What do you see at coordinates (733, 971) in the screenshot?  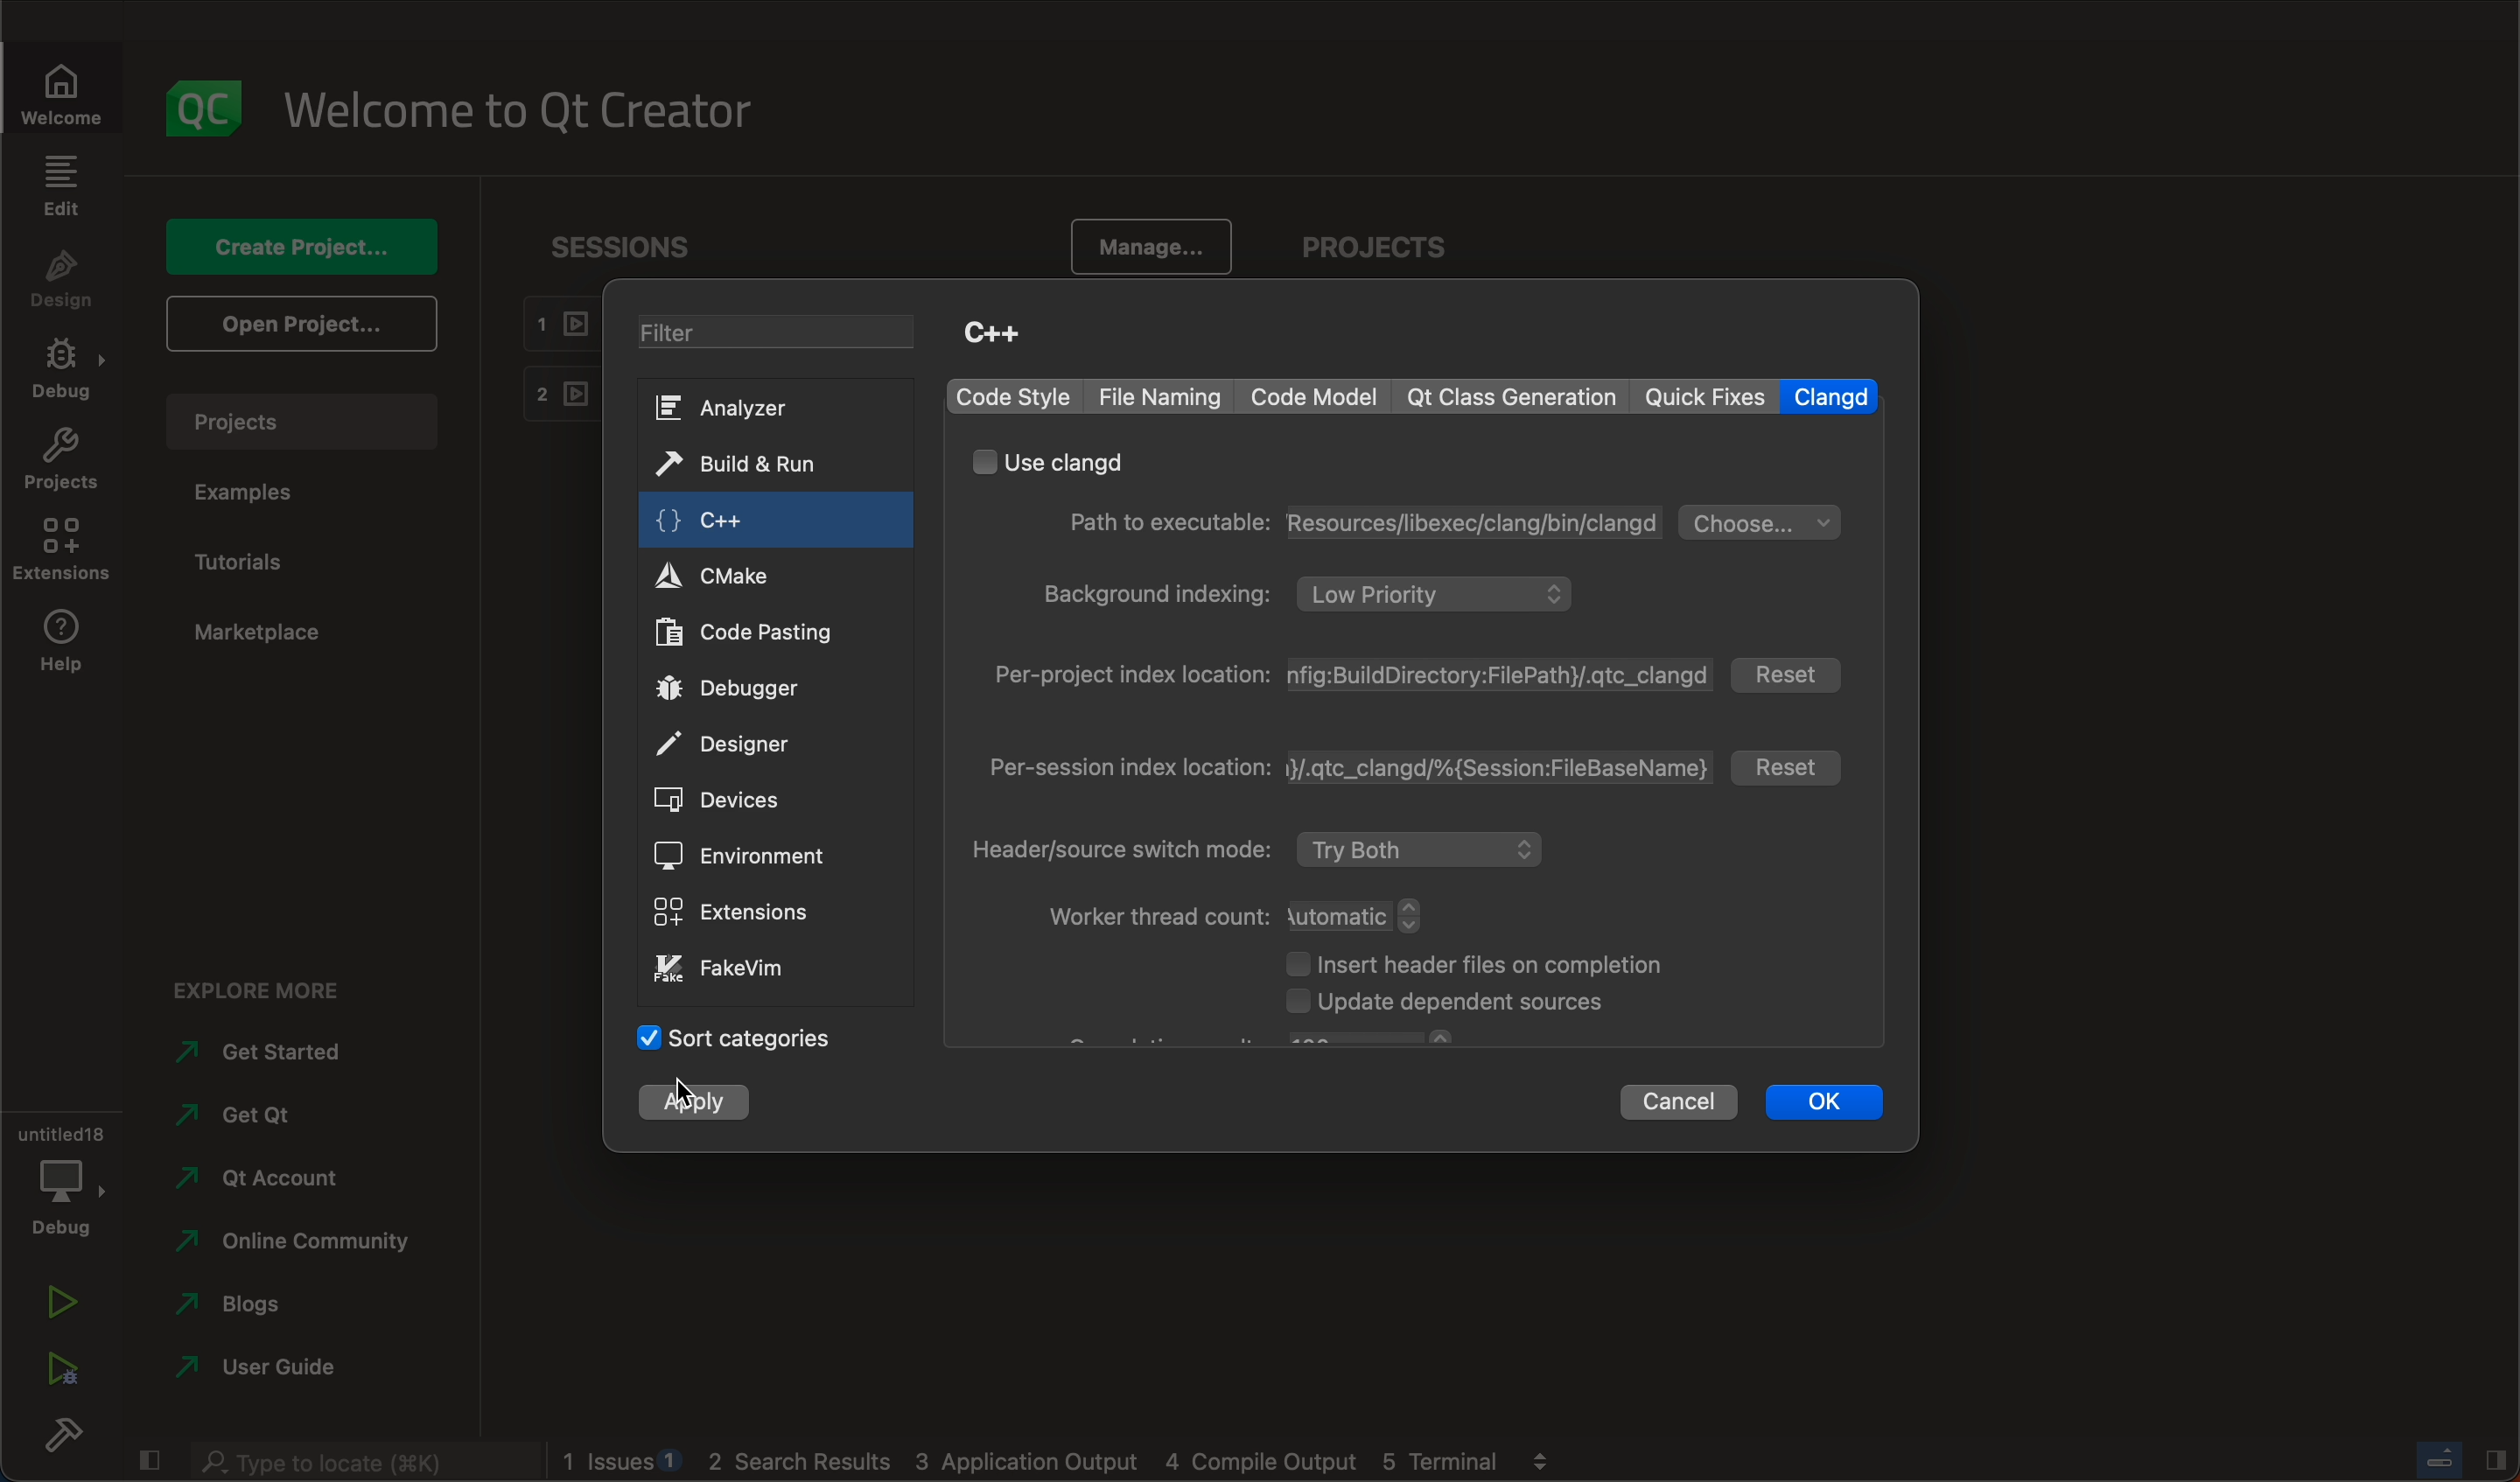 I see `cmake` at bounding box center [733, 971].